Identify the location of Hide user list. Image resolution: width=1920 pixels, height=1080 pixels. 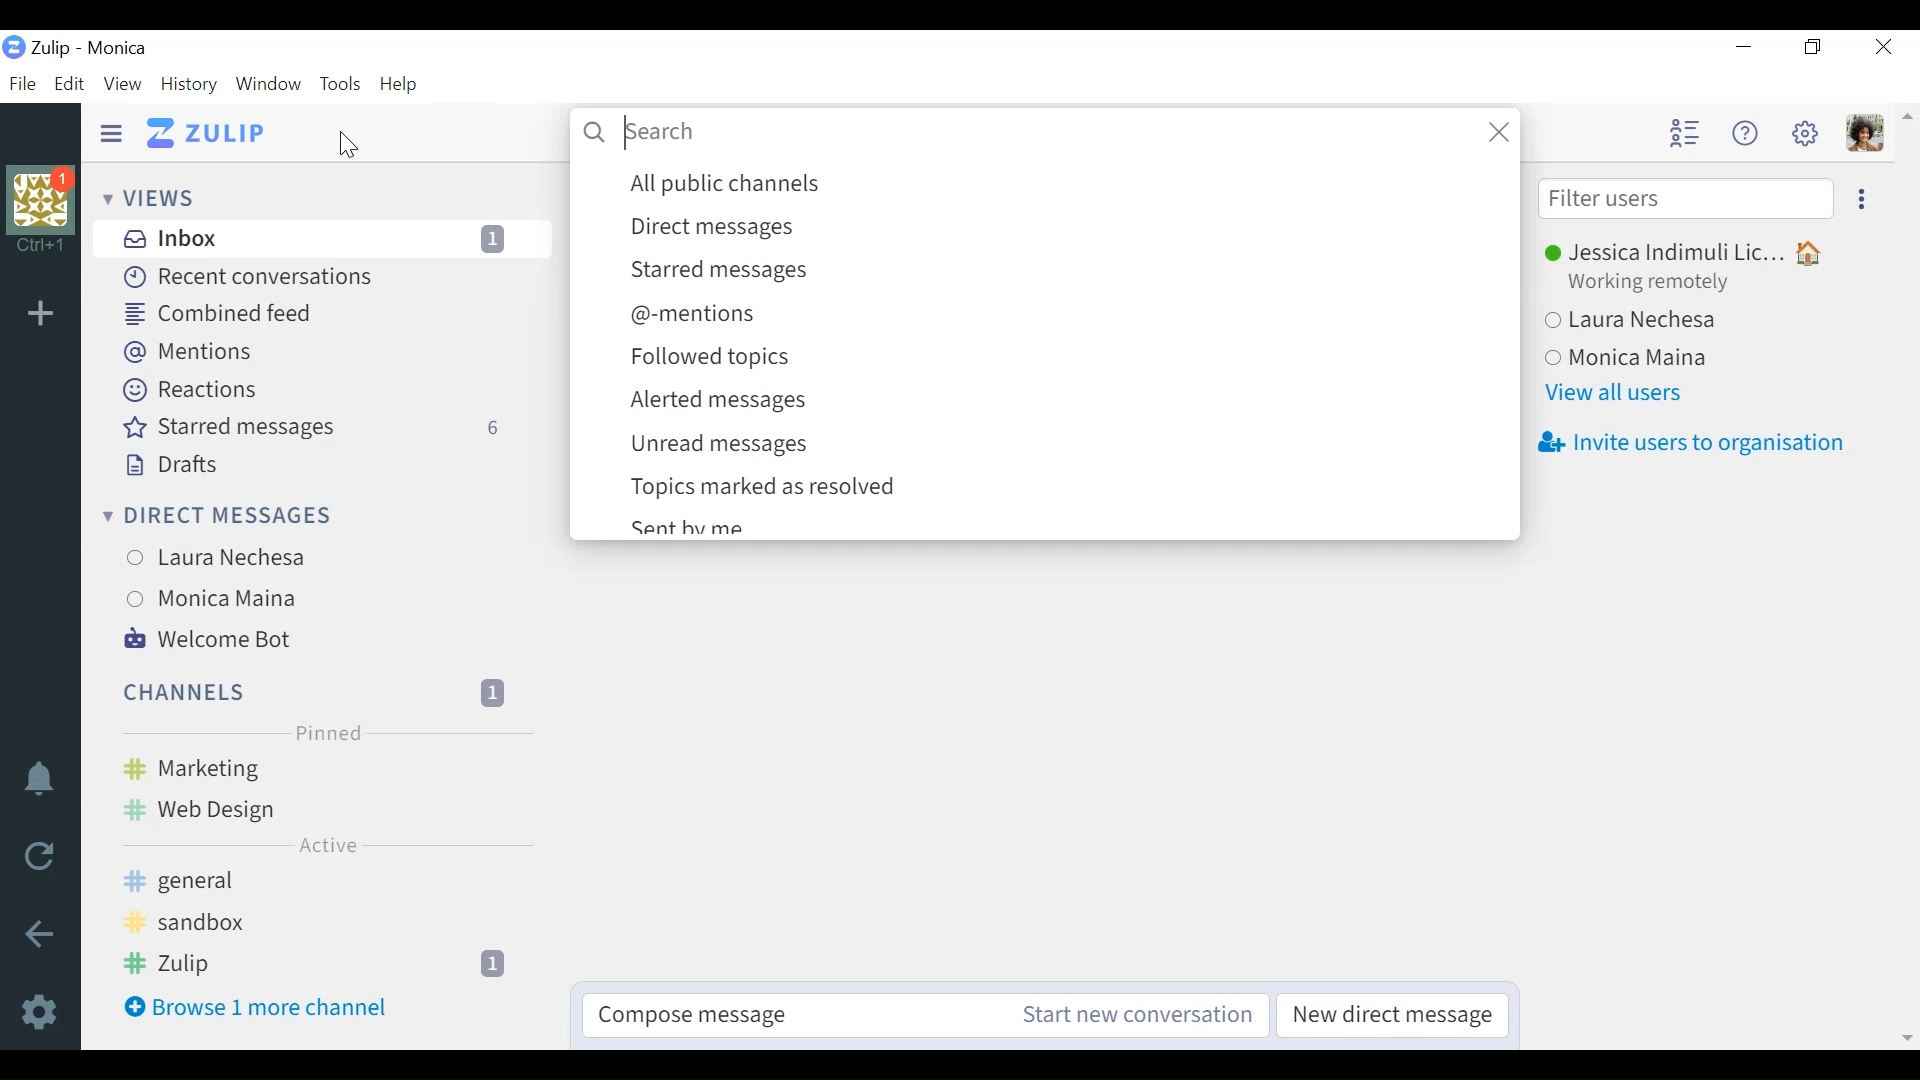
(1685, 134).